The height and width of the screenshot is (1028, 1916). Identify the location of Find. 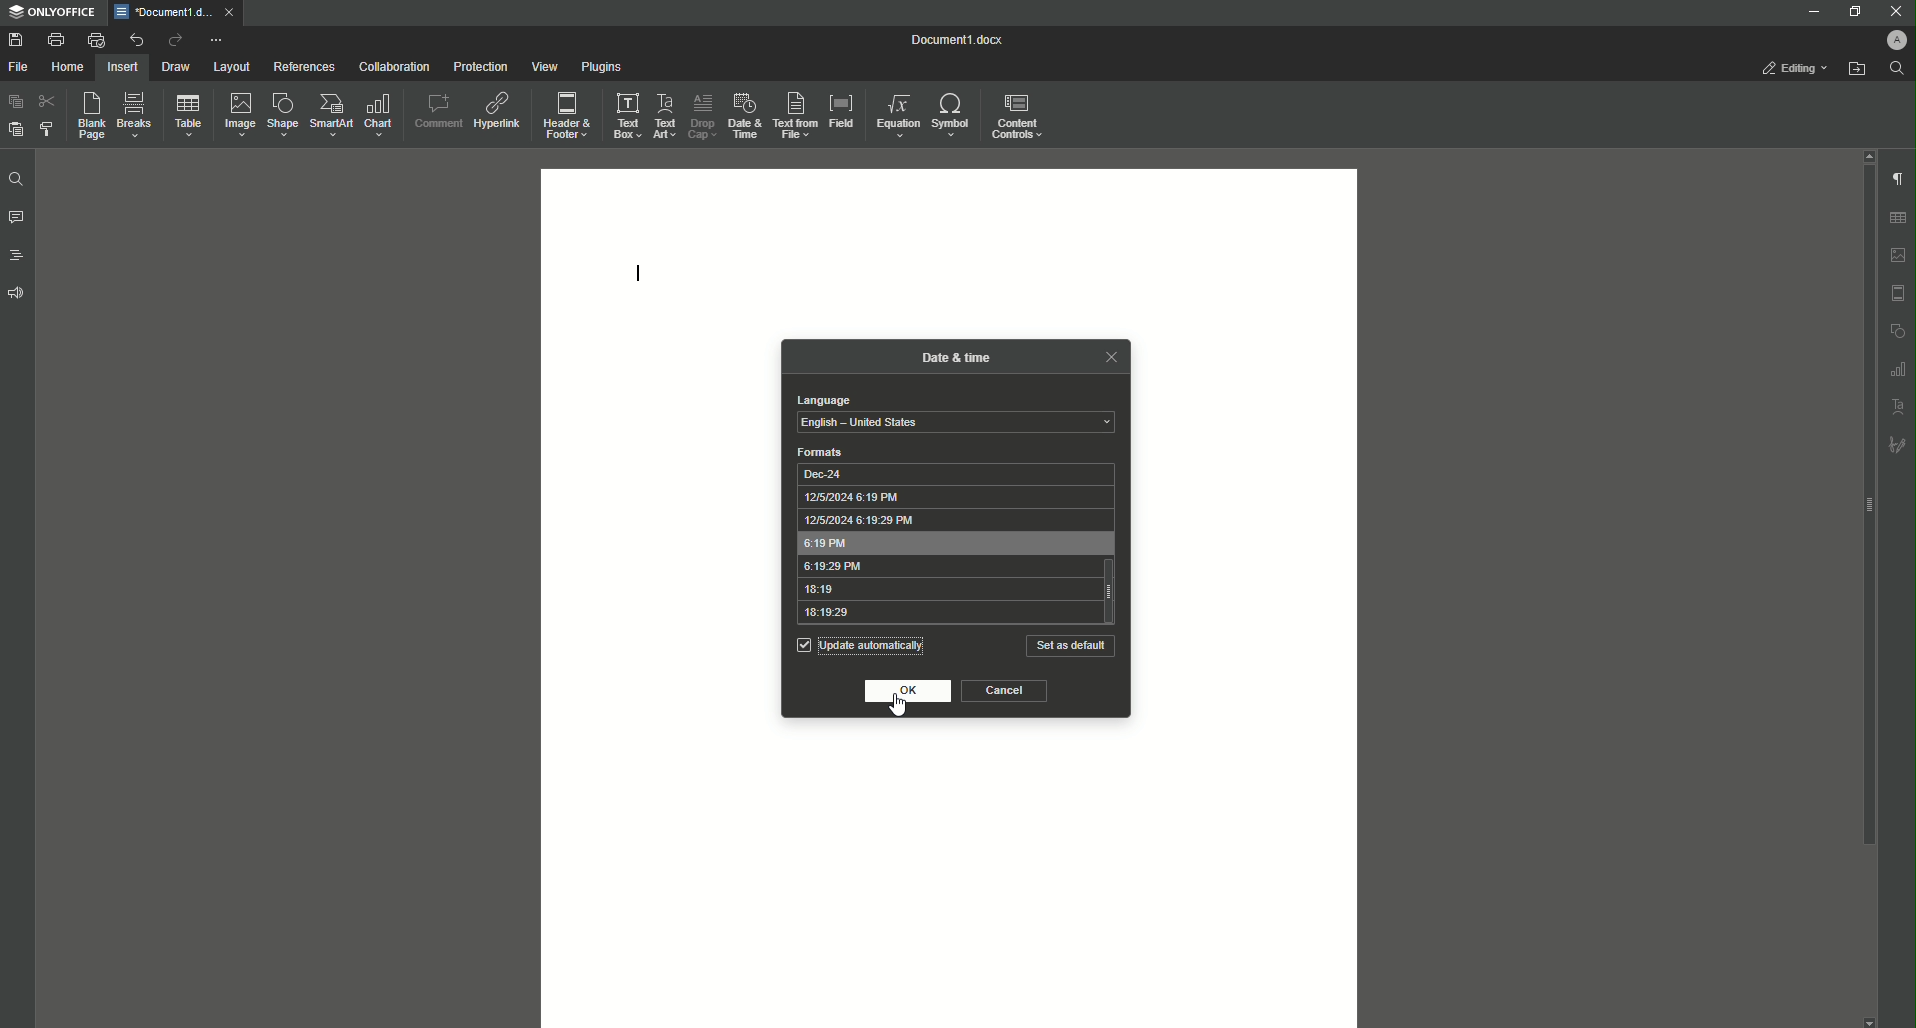
(1896, 68).